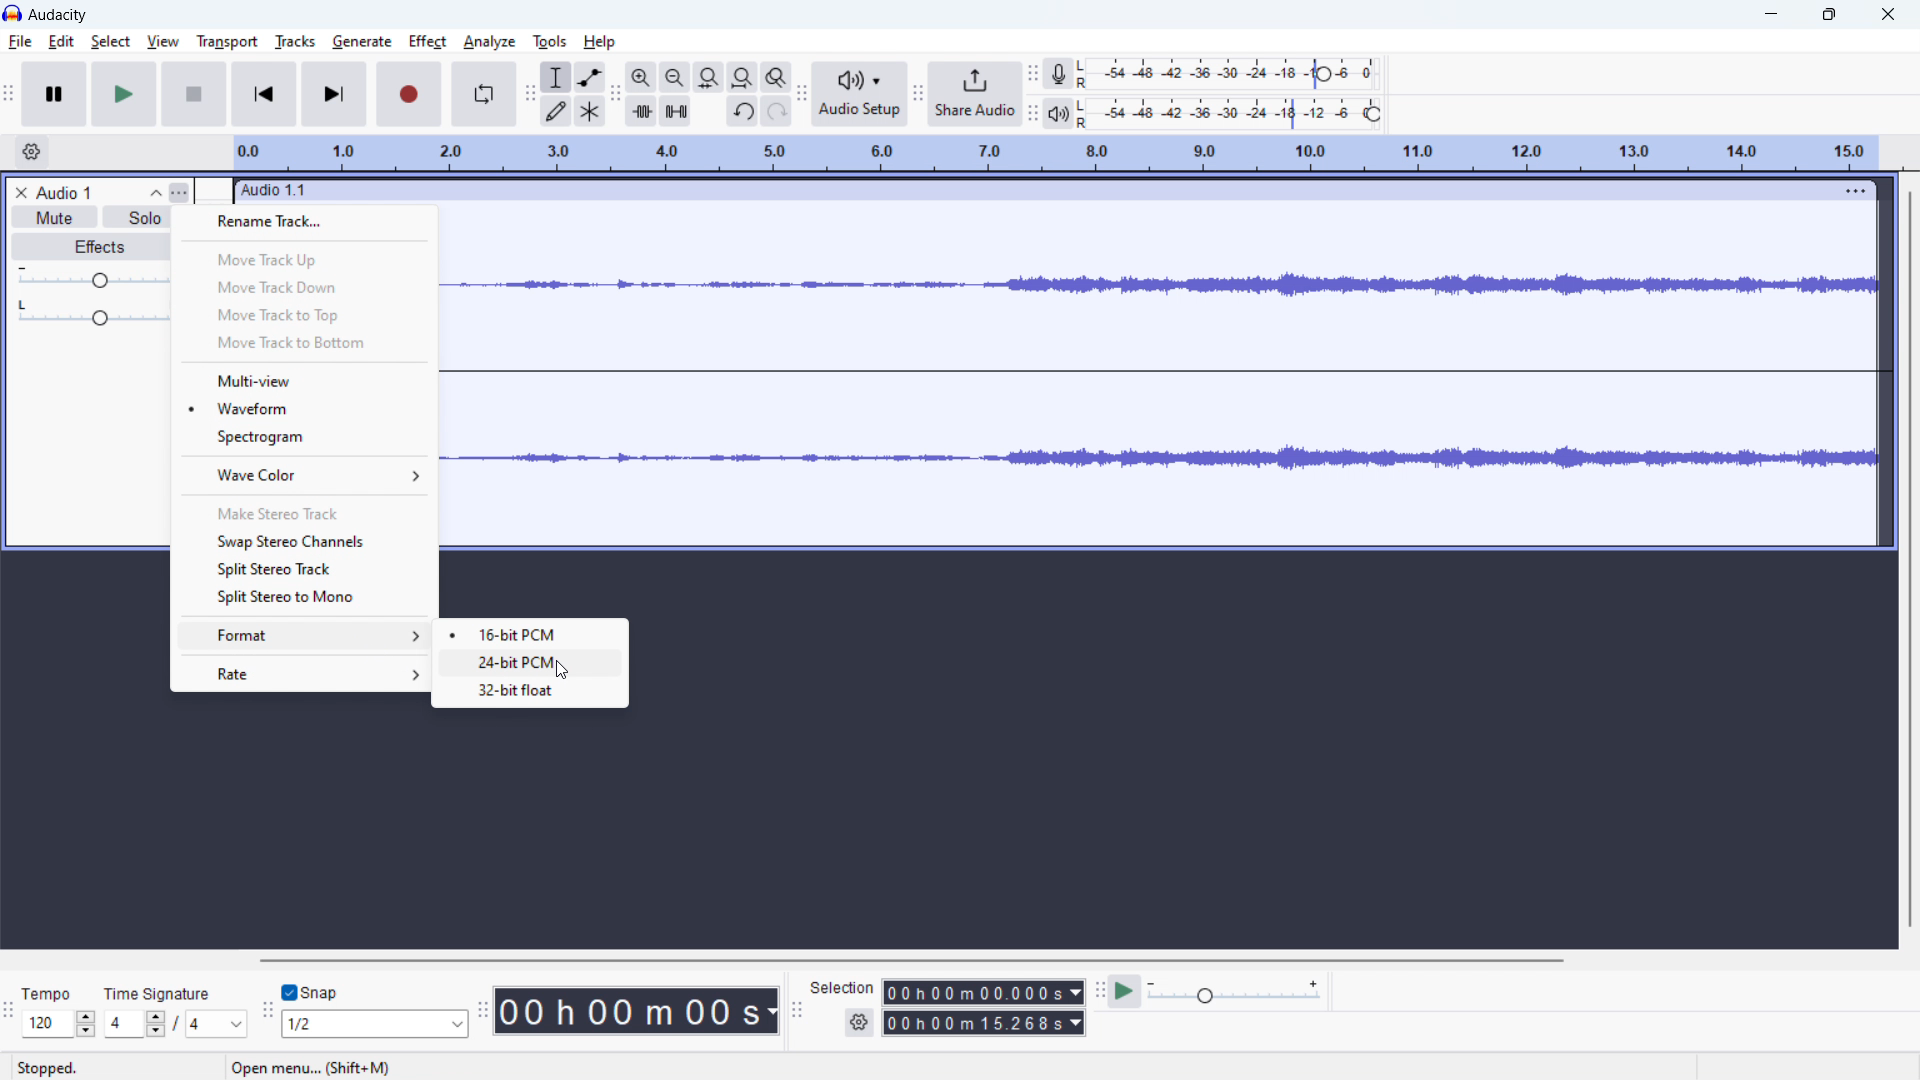 The image size is (1920, 1080). I want to click on snapping toolbar, so click(266, 1012).